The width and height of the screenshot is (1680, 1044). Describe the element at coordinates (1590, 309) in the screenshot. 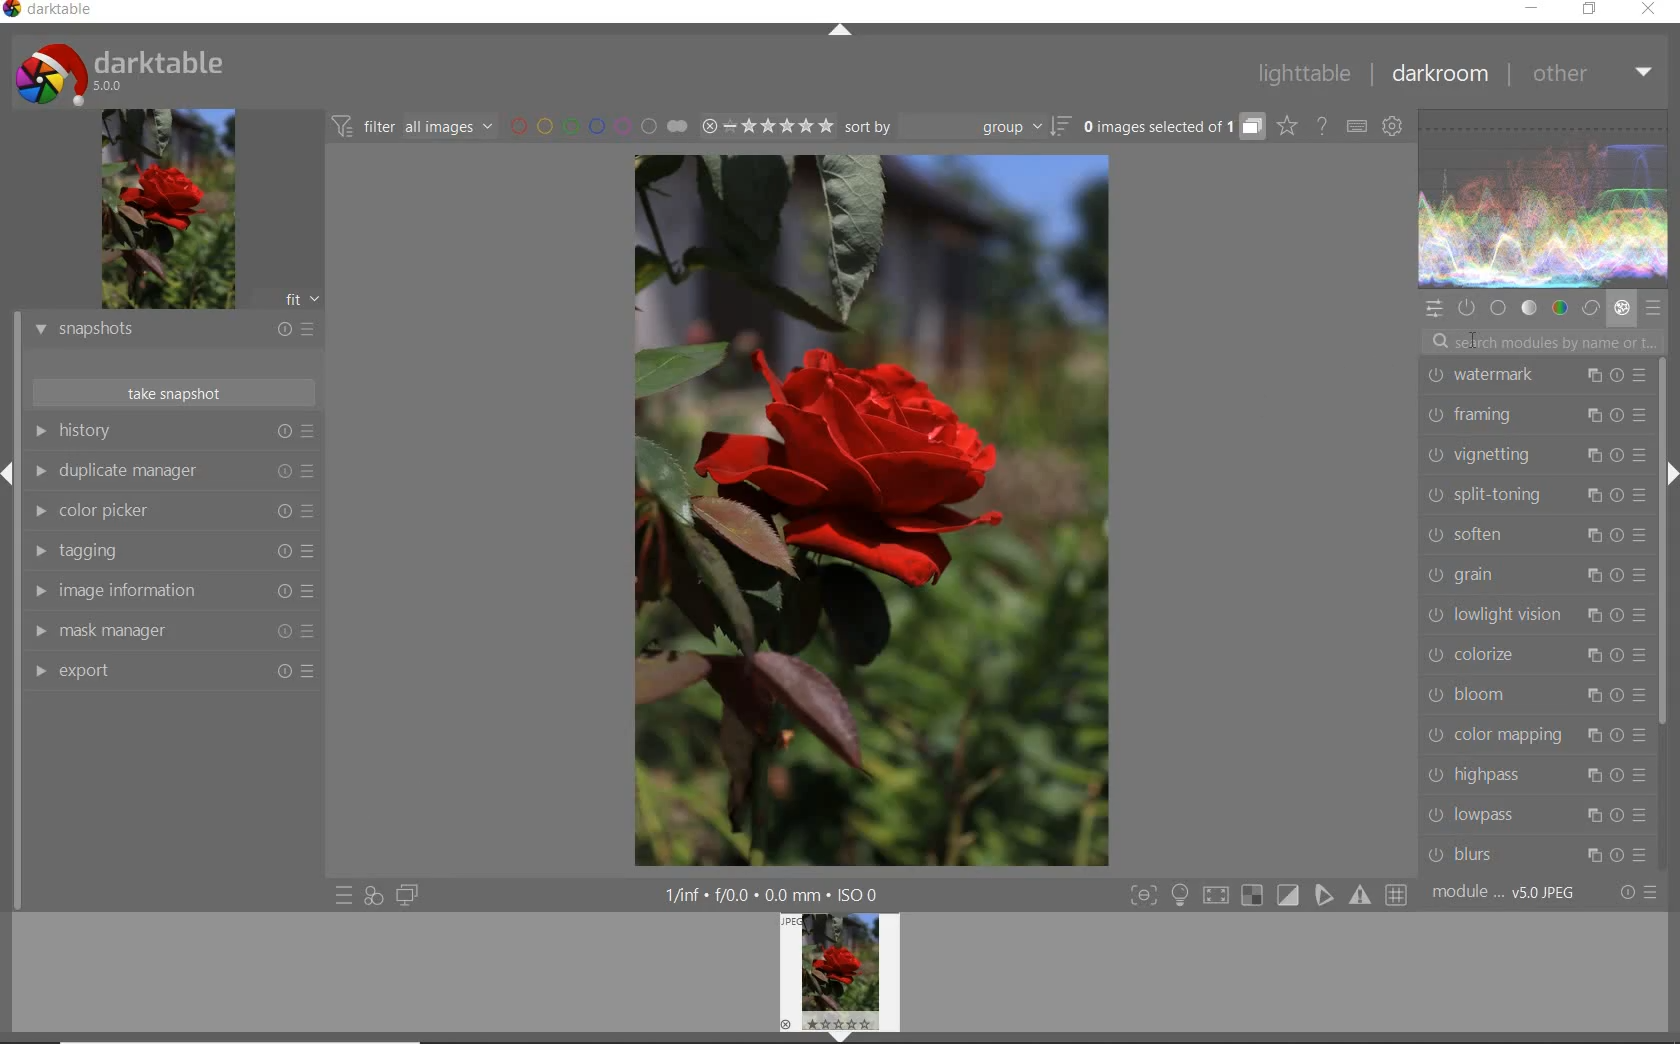

I see `correct` at that location.